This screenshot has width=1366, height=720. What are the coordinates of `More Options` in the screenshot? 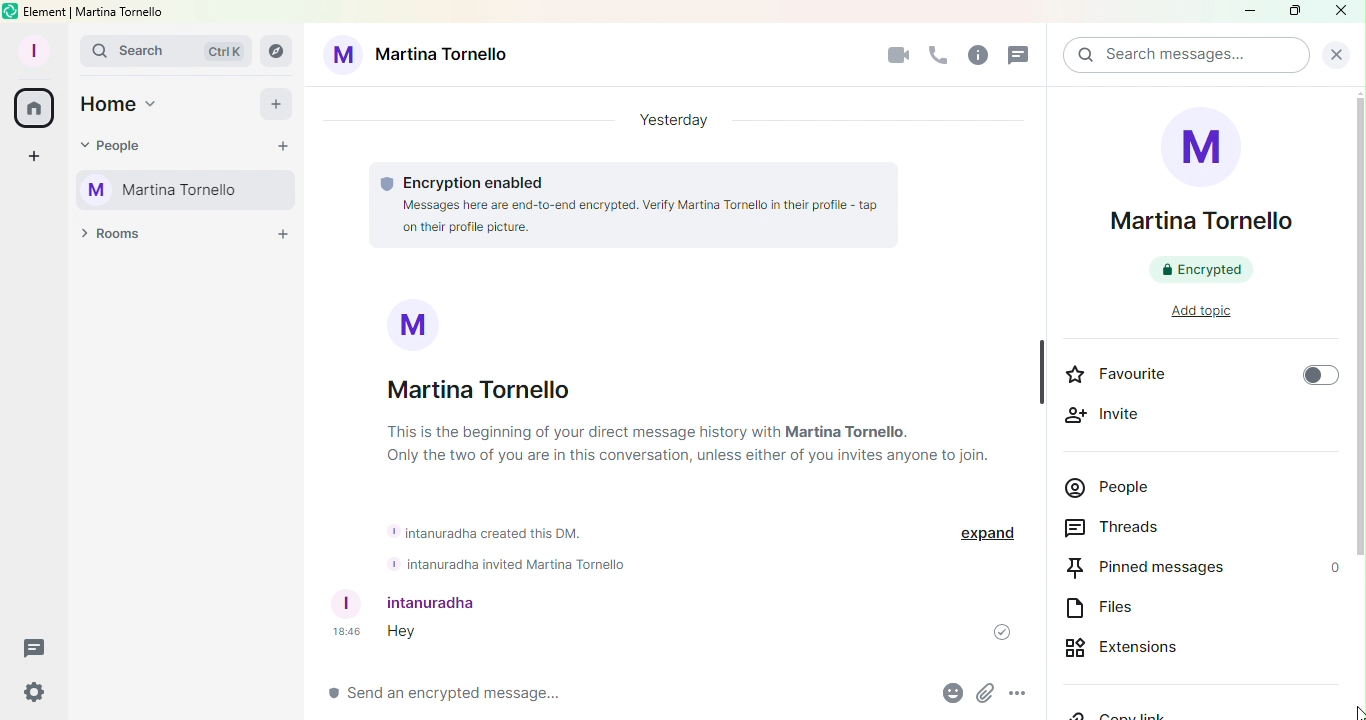 It's located at (1019, 693).